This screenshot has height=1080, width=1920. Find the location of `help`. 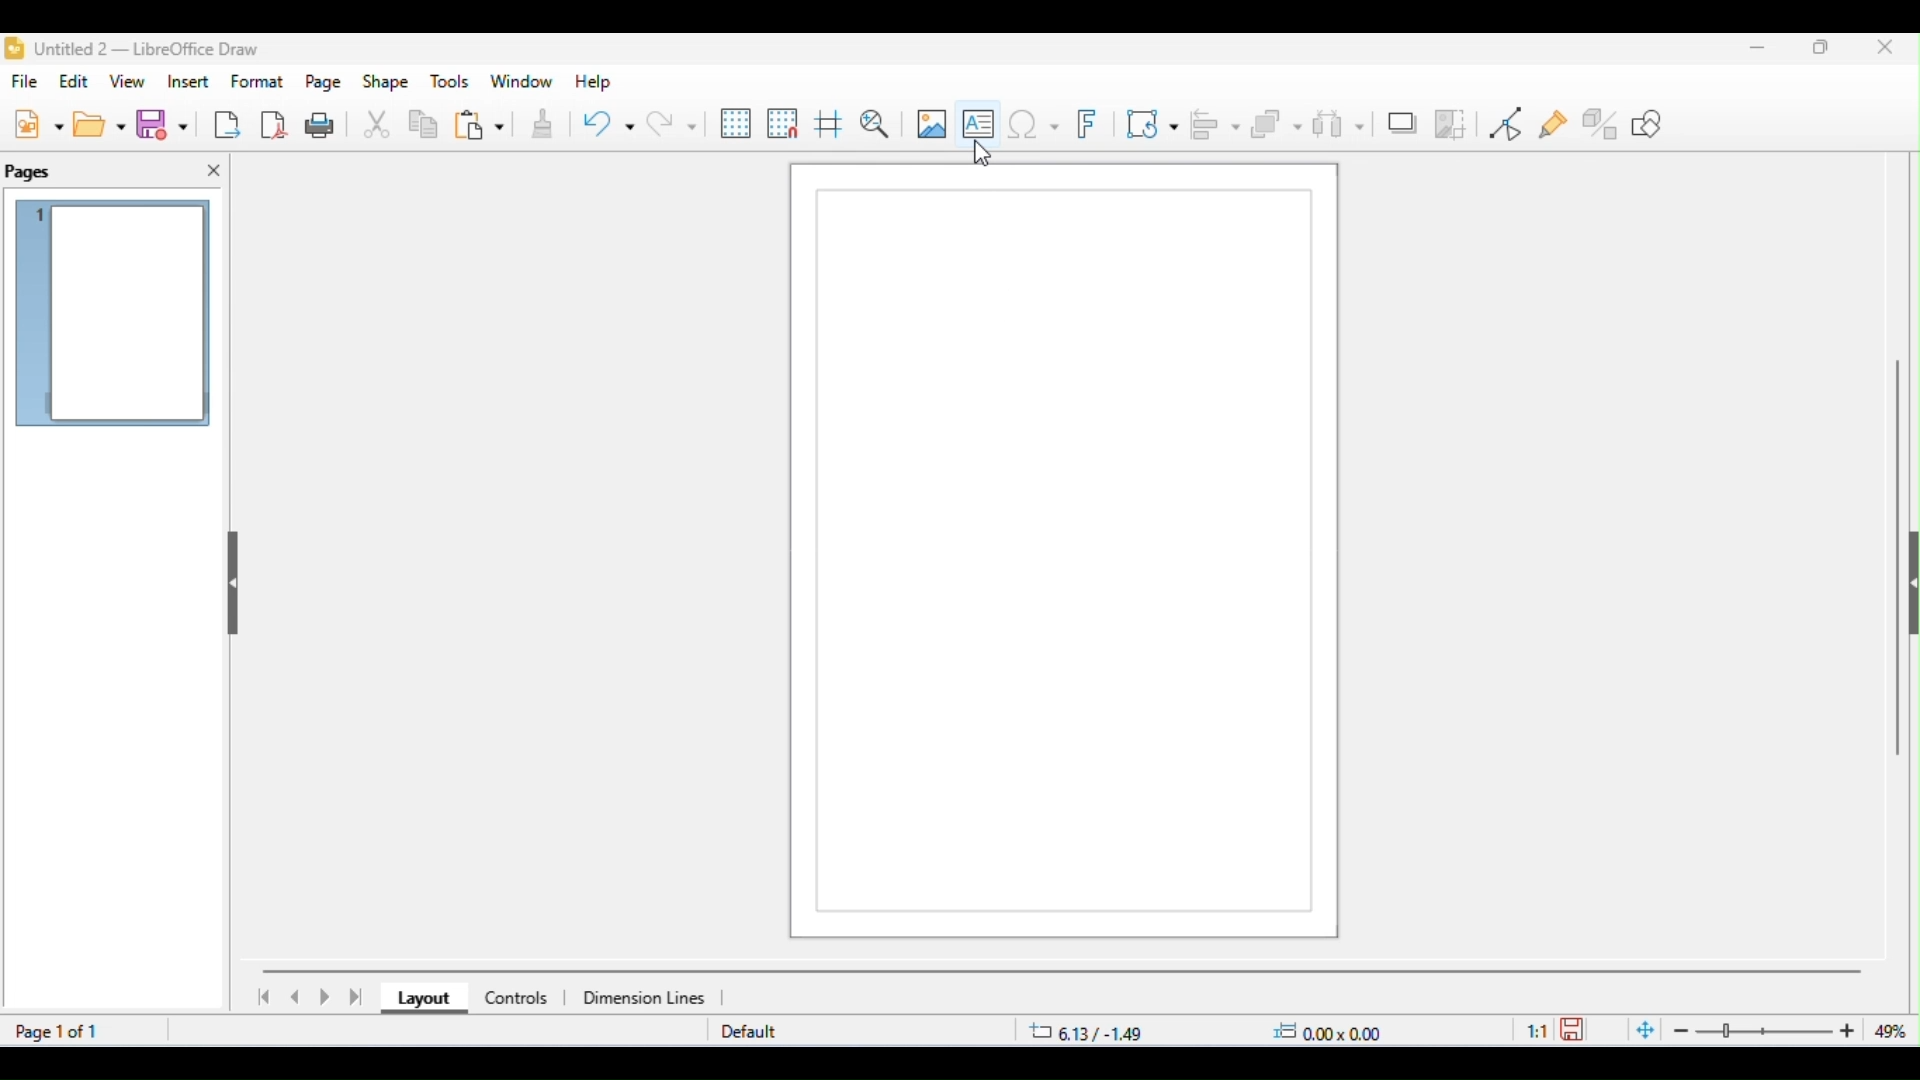

help is located at coordinates (590, 82).